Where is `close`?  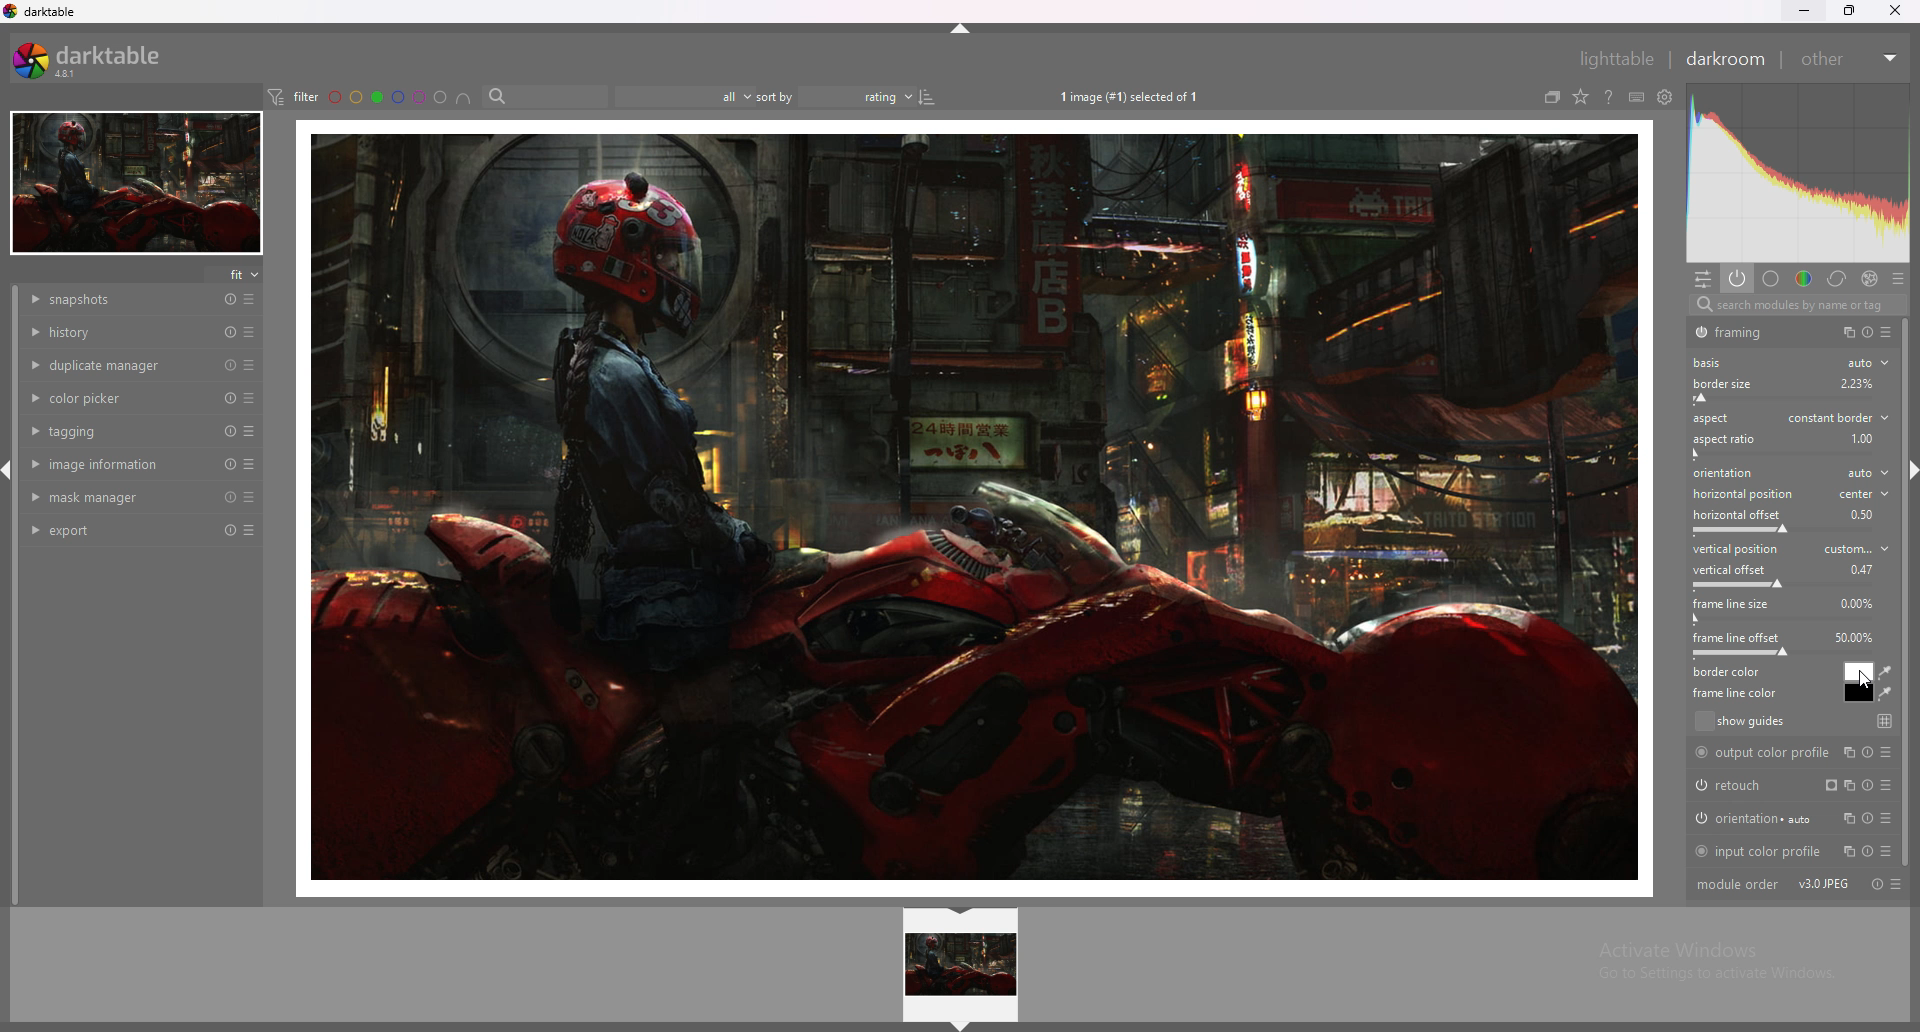
close is located at coordinates (1895, 11).